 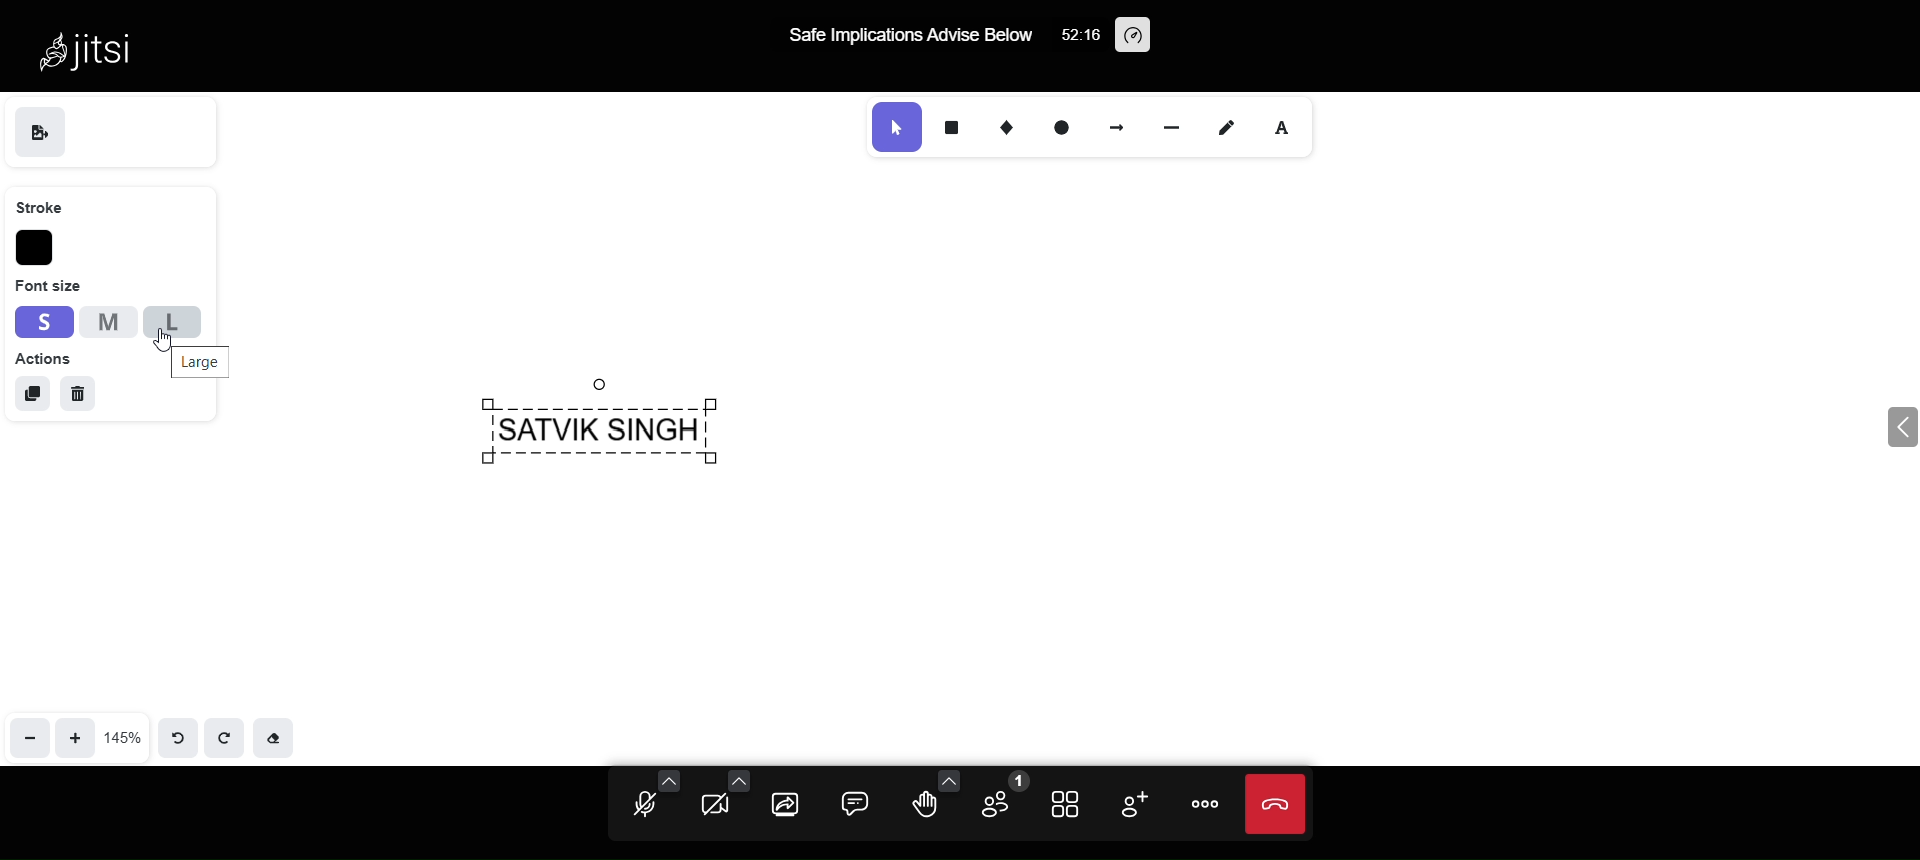 What do you see at coordinates (1002, 795) in the screenshot?
I see `participants` at bounding box center [1002, 795].